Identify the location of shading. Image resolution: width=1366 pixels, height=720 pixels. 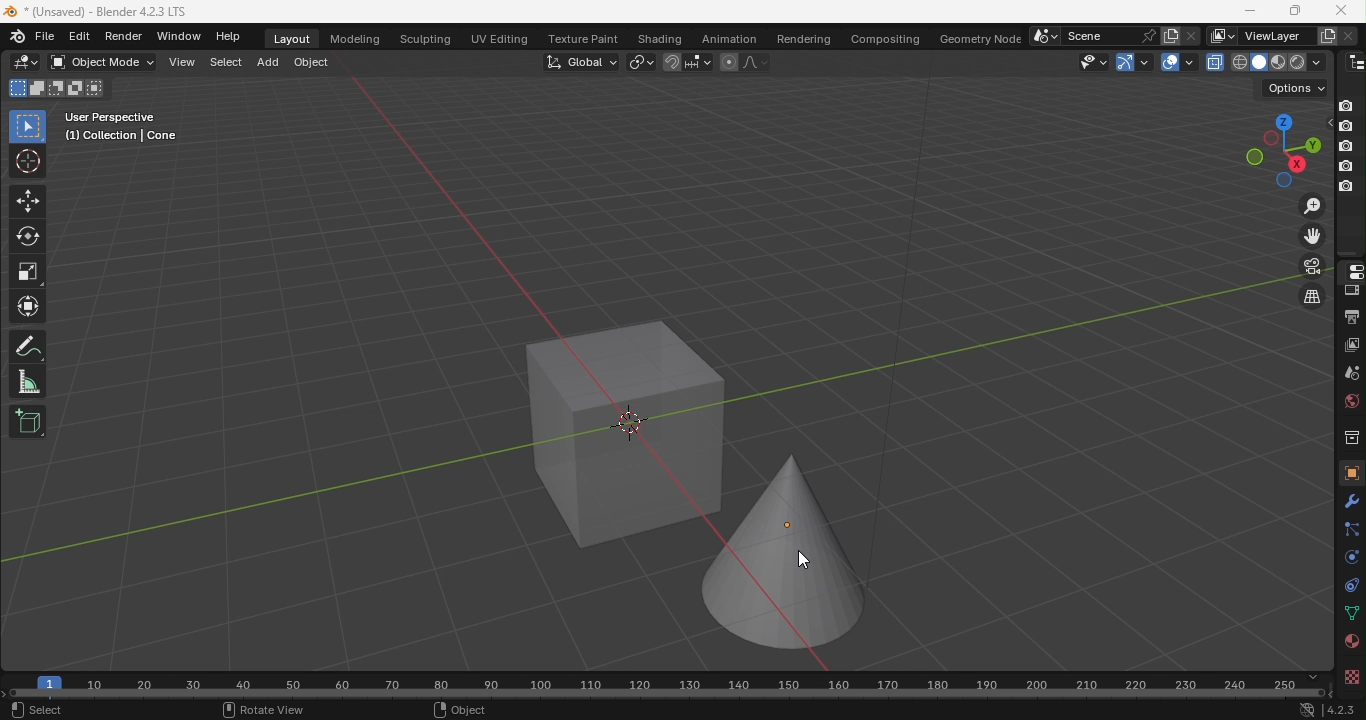
(1315, 61).